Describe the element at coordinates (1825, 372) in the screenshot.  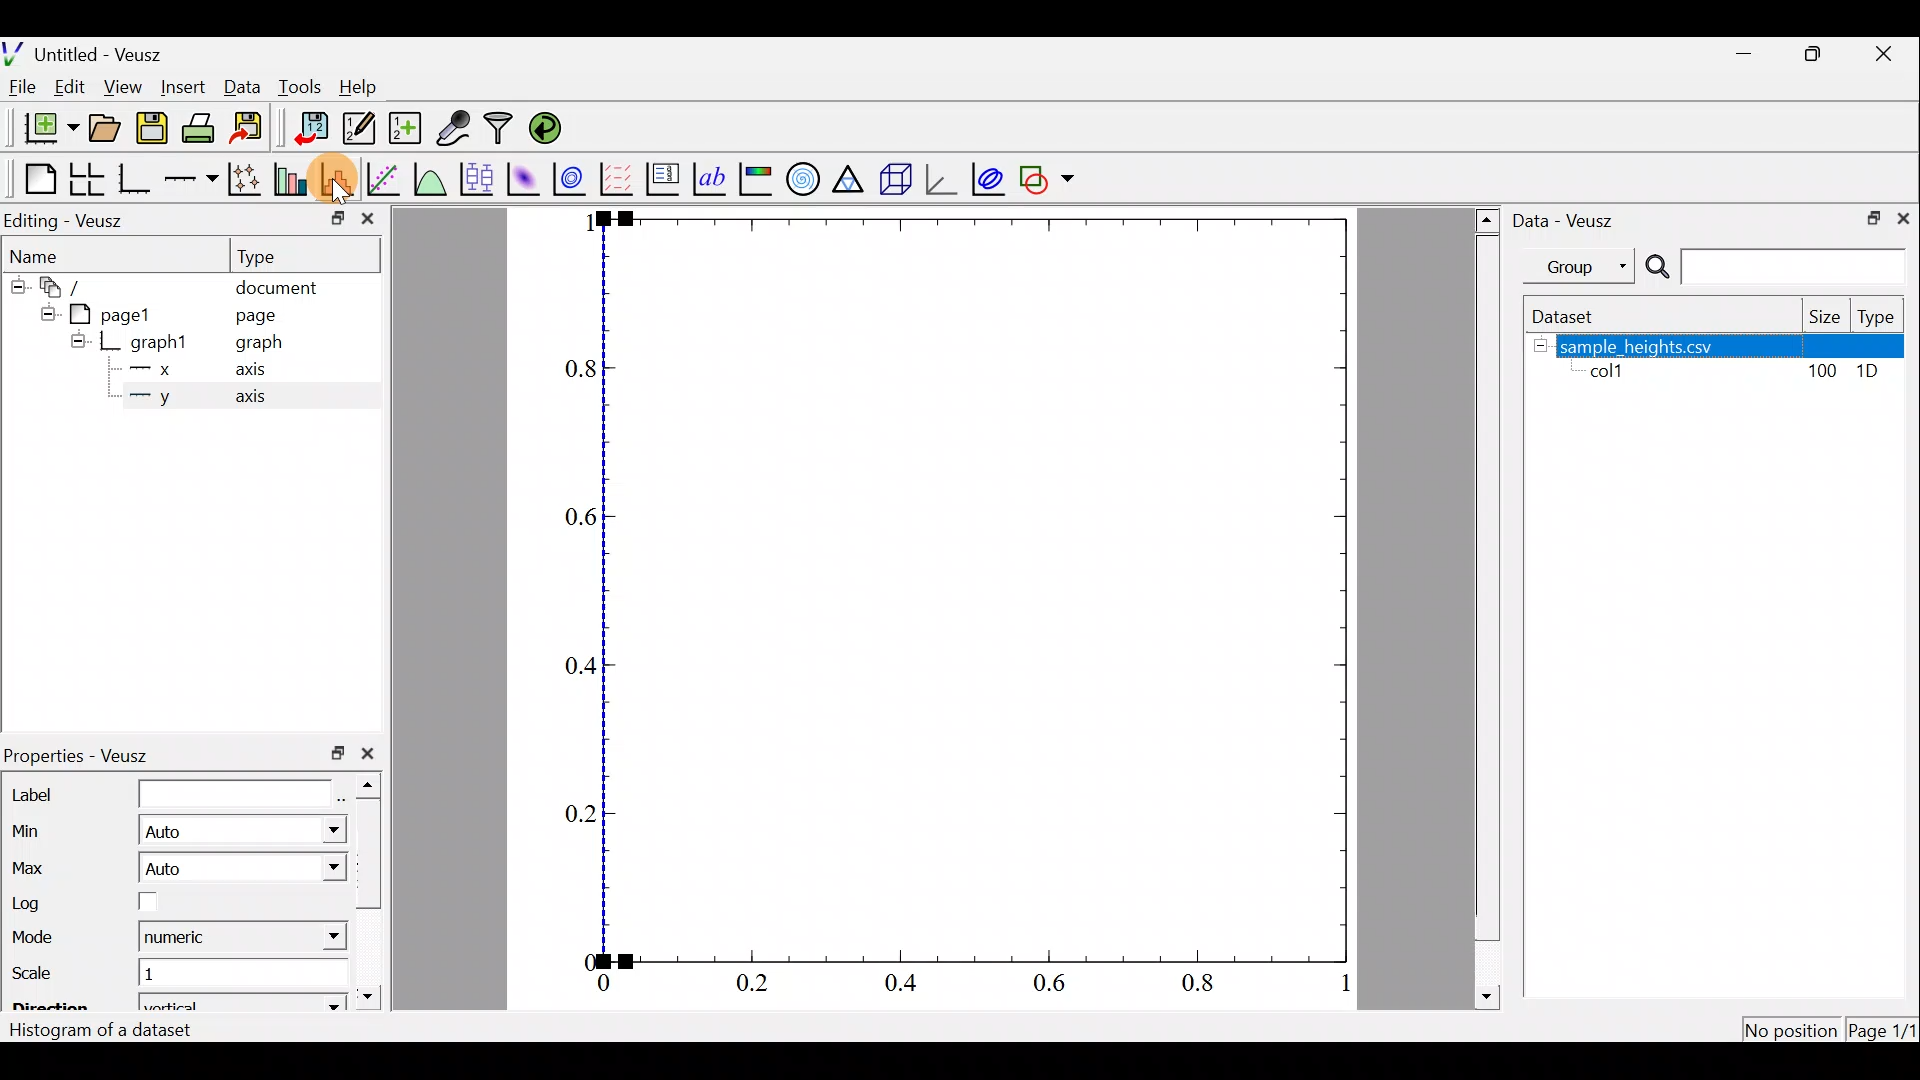
I see `100` at that location.